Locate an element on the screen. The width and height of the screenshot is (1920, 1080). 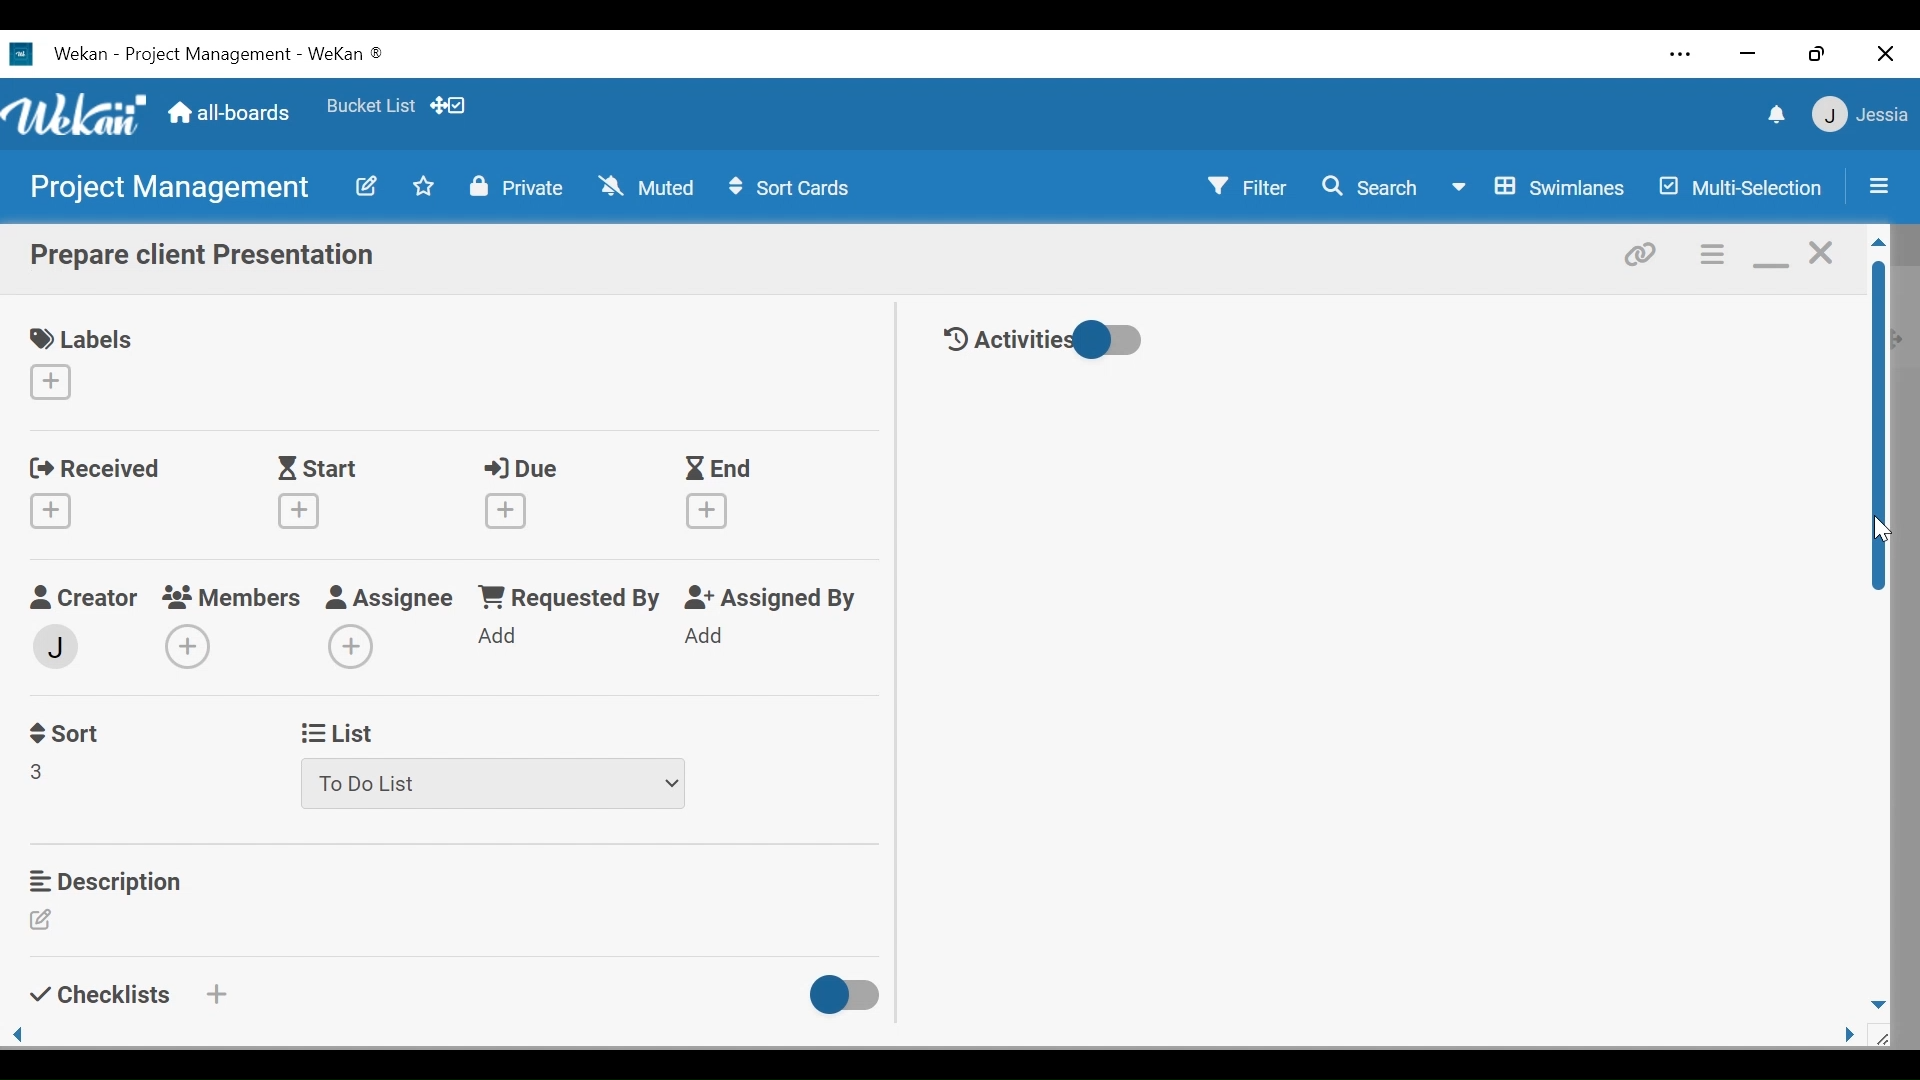
Sort Cards is located at coordinates (793, 187).